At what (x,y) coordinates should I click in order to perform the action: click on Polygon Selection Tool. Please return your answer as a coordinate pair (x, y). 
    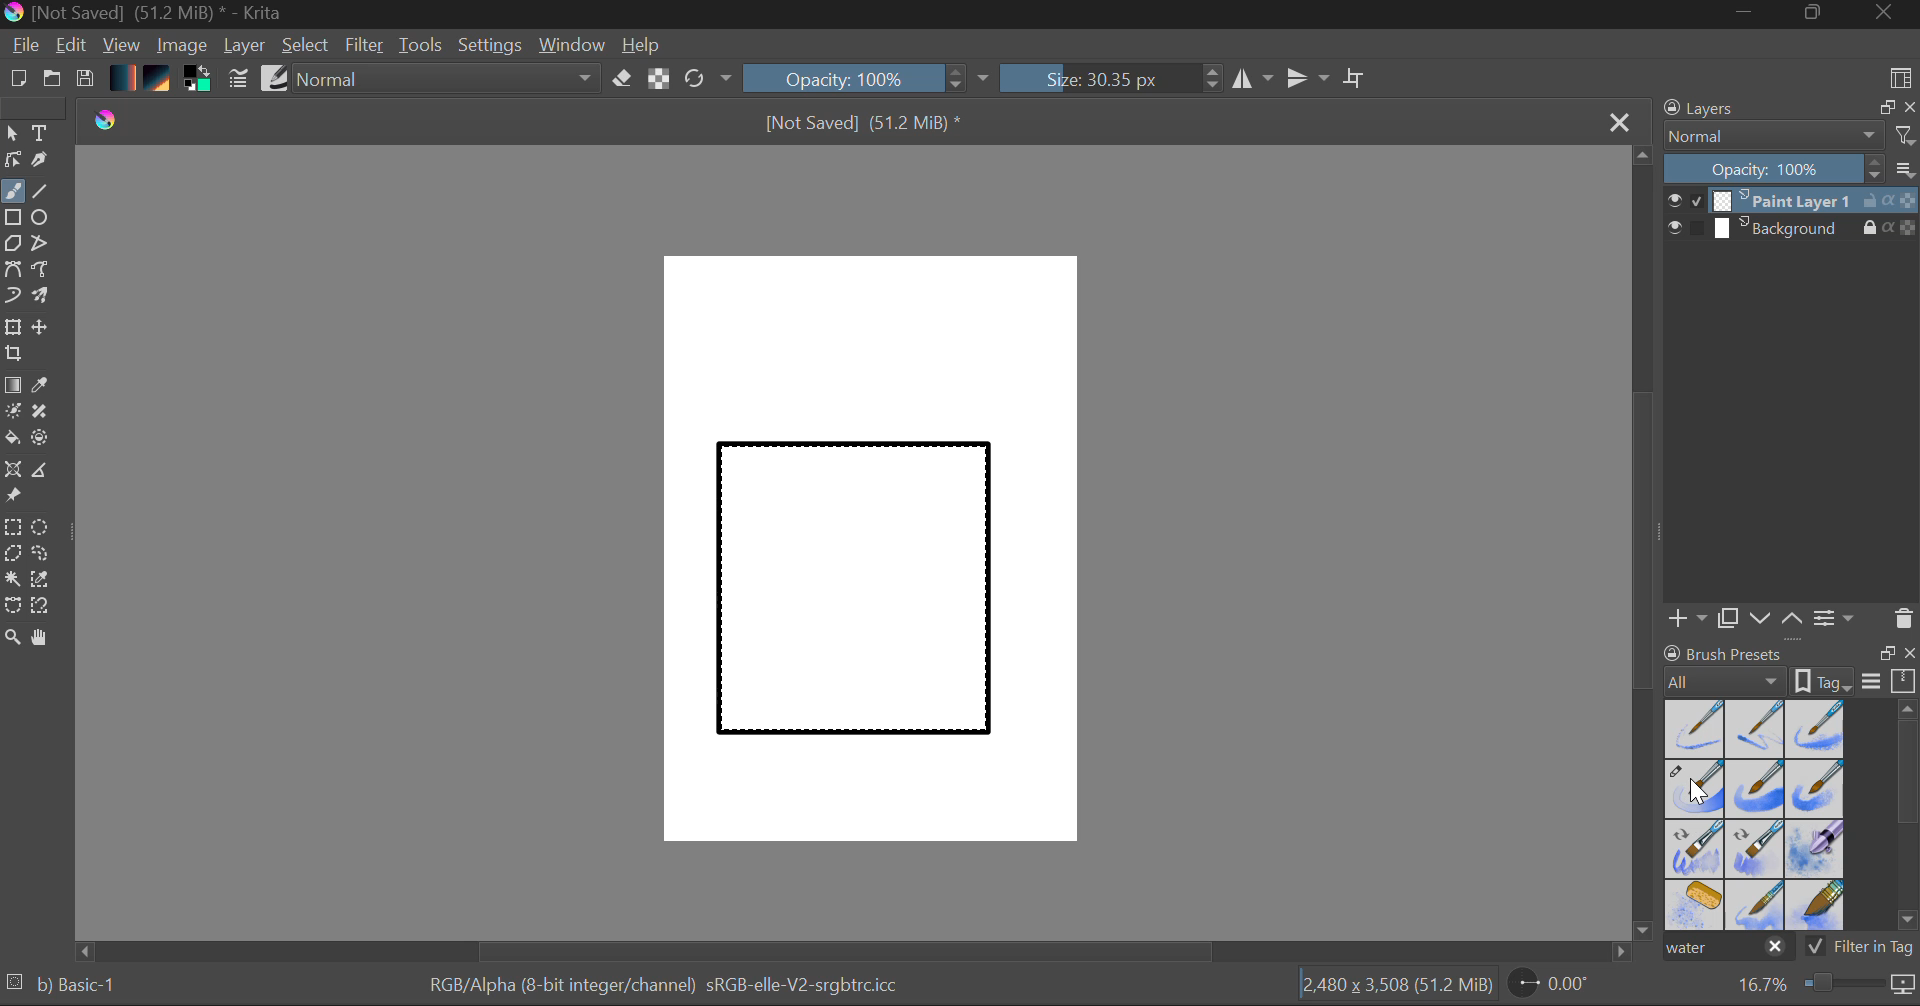
    Looking at the image, I should click on (12, 554).